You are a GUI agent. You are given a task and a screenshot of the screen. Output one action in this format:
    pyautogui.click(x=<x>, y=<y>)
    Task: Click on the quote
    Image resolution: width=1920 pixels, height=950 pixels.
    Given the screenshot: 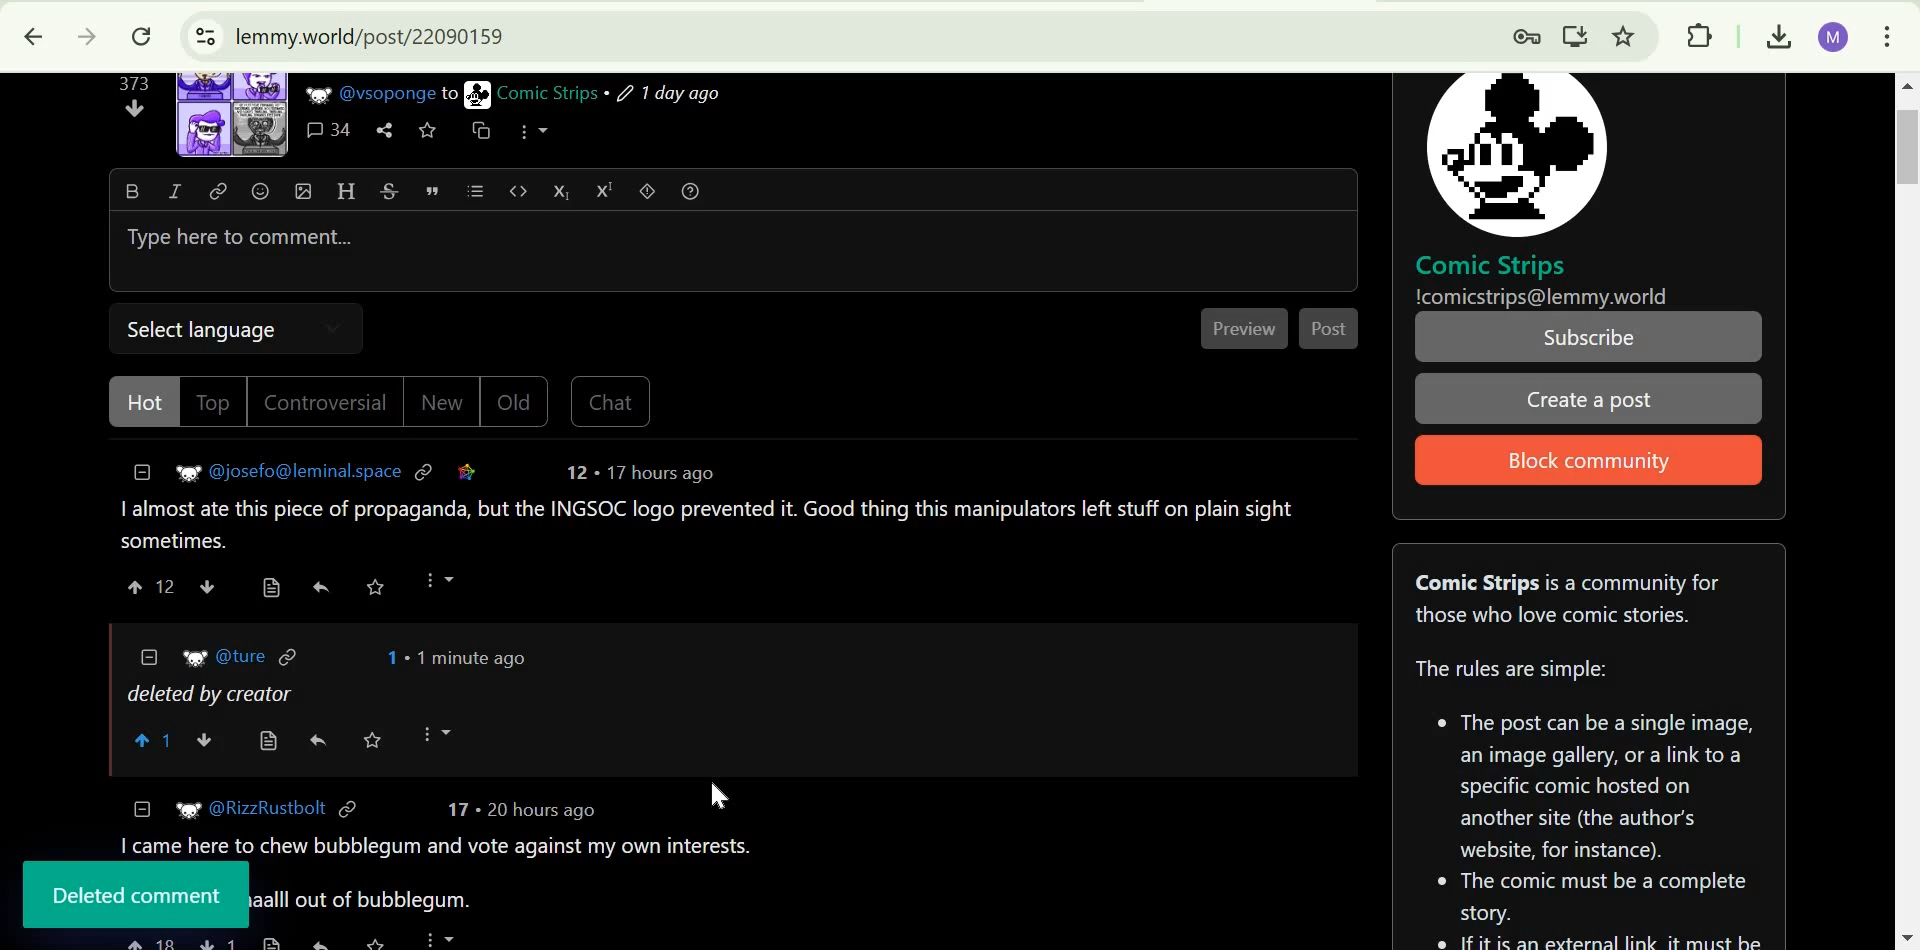 What is the action you would take?
    pyautogui.click(x=433, y=190)
    